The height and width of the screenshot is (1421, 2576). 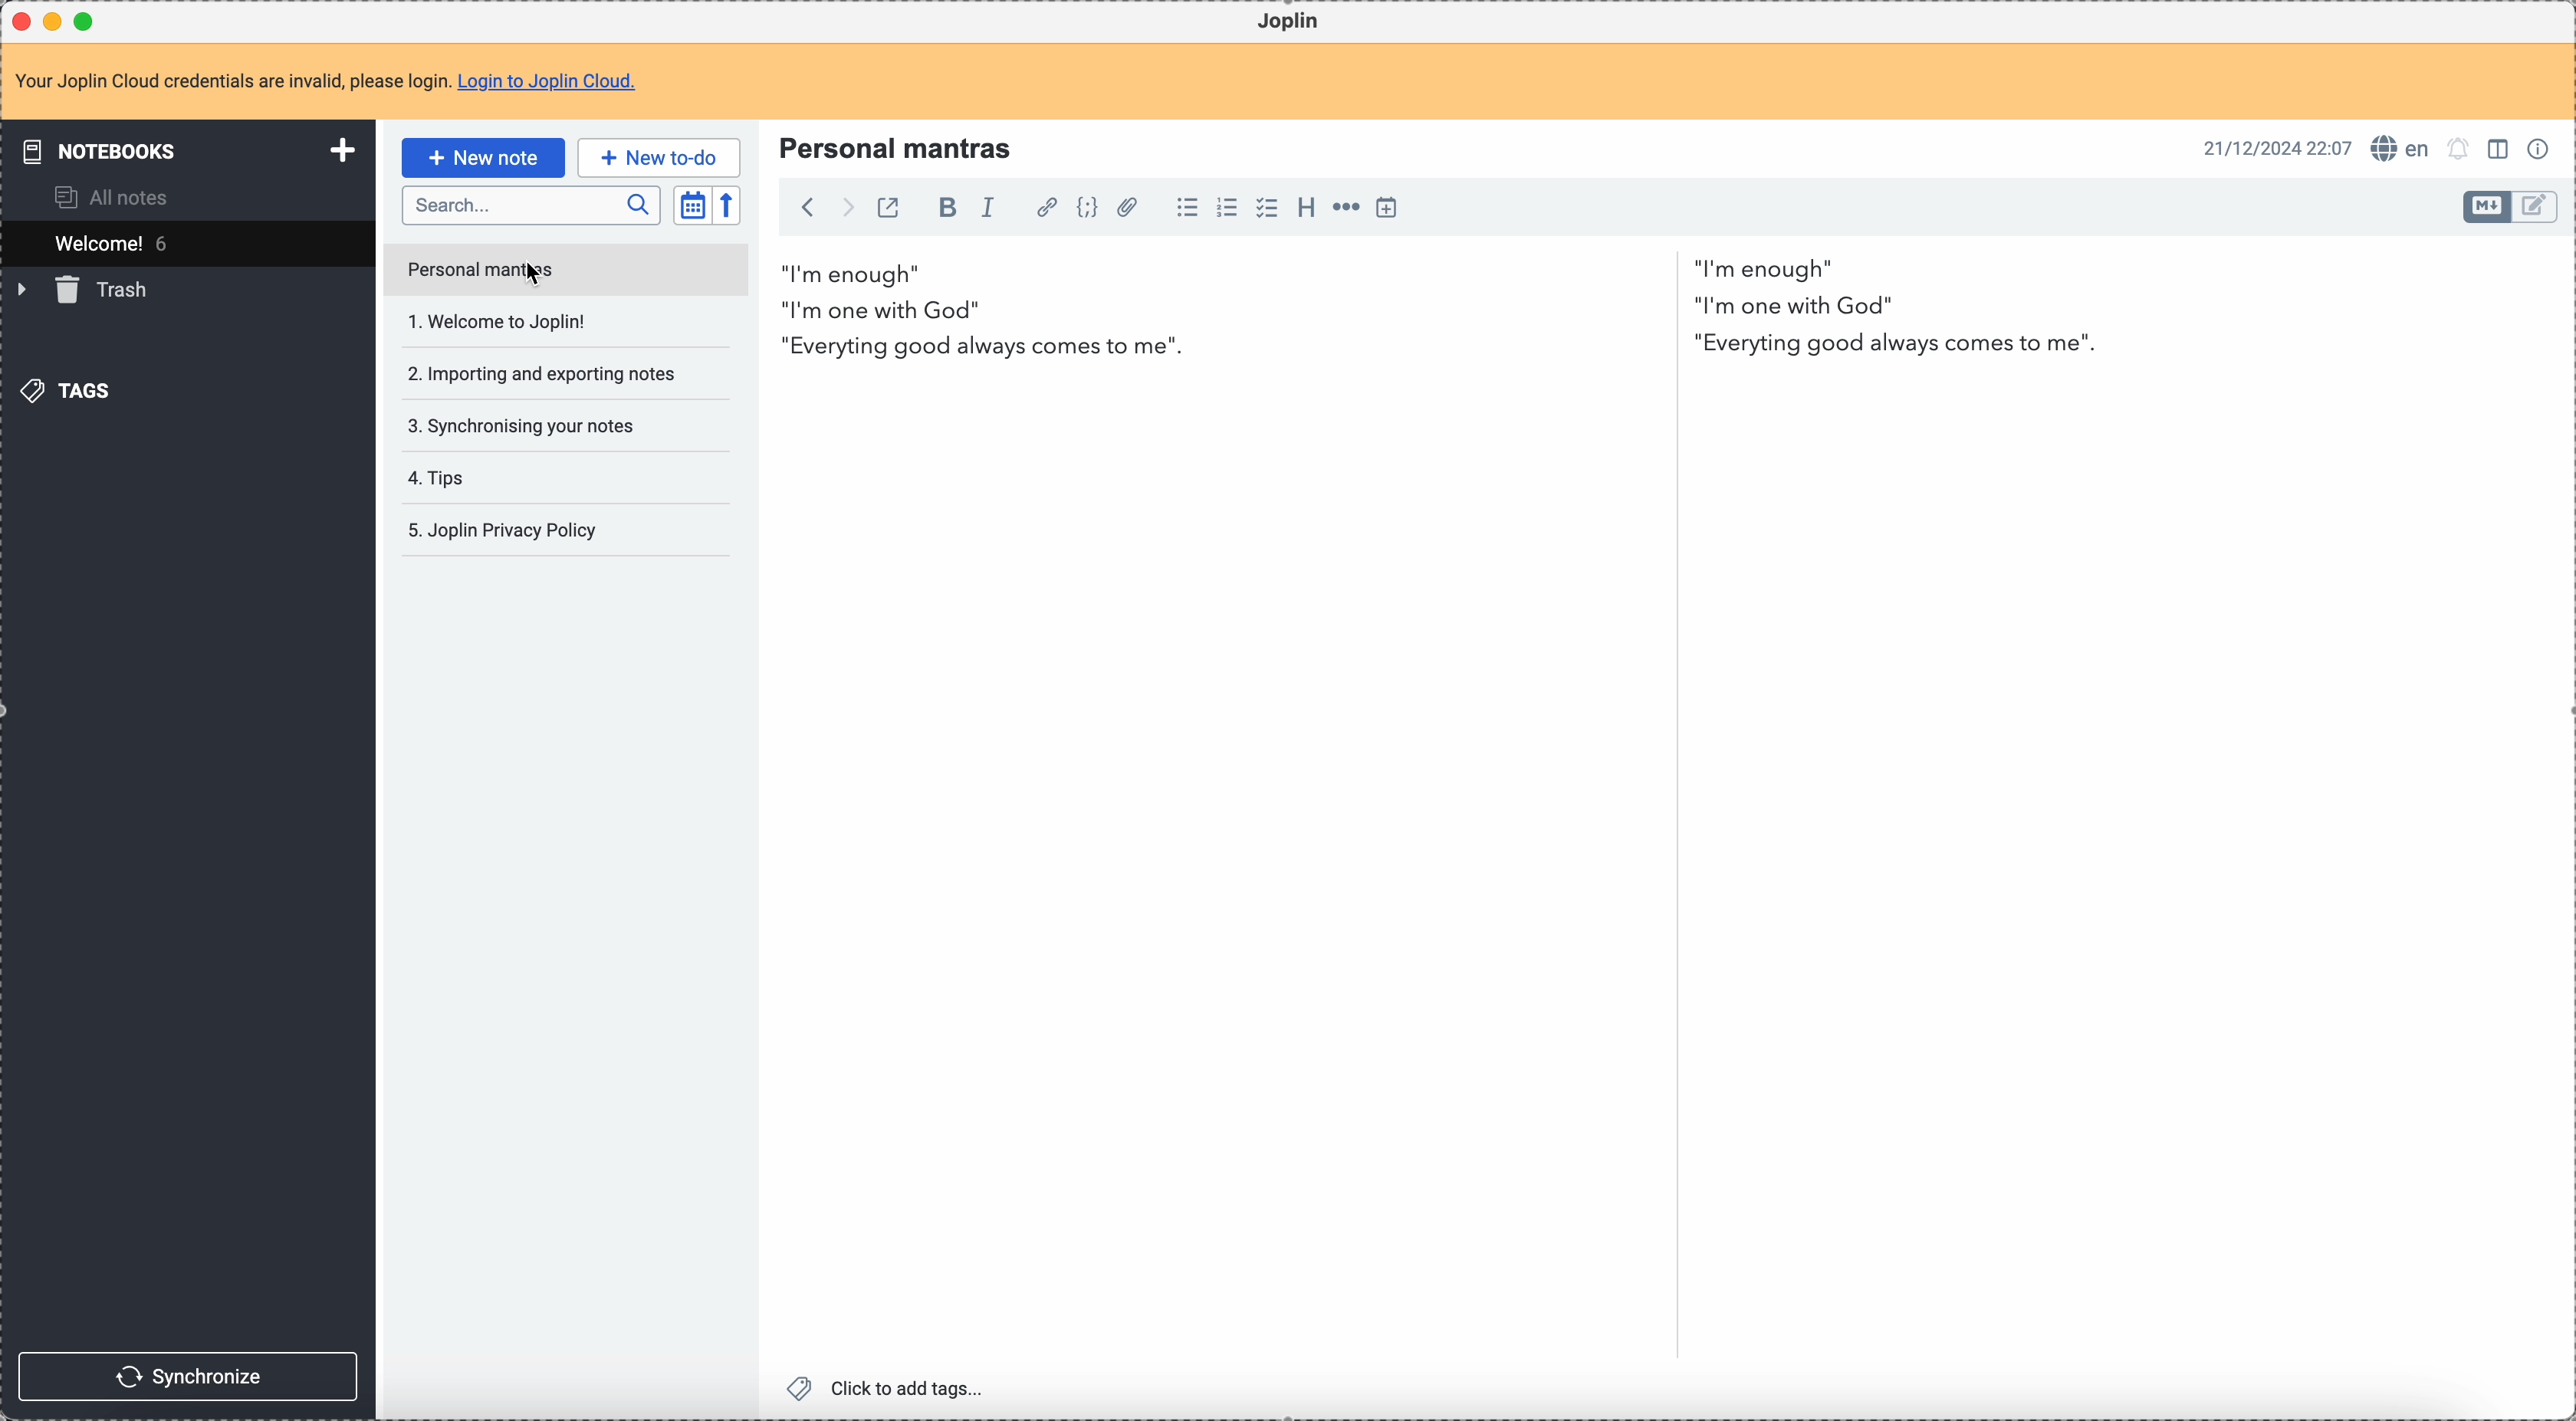 What do you see at coordinates (1182, 207) in the screenshot?
I see `bulleted list` at bounding box center [1182, 207].